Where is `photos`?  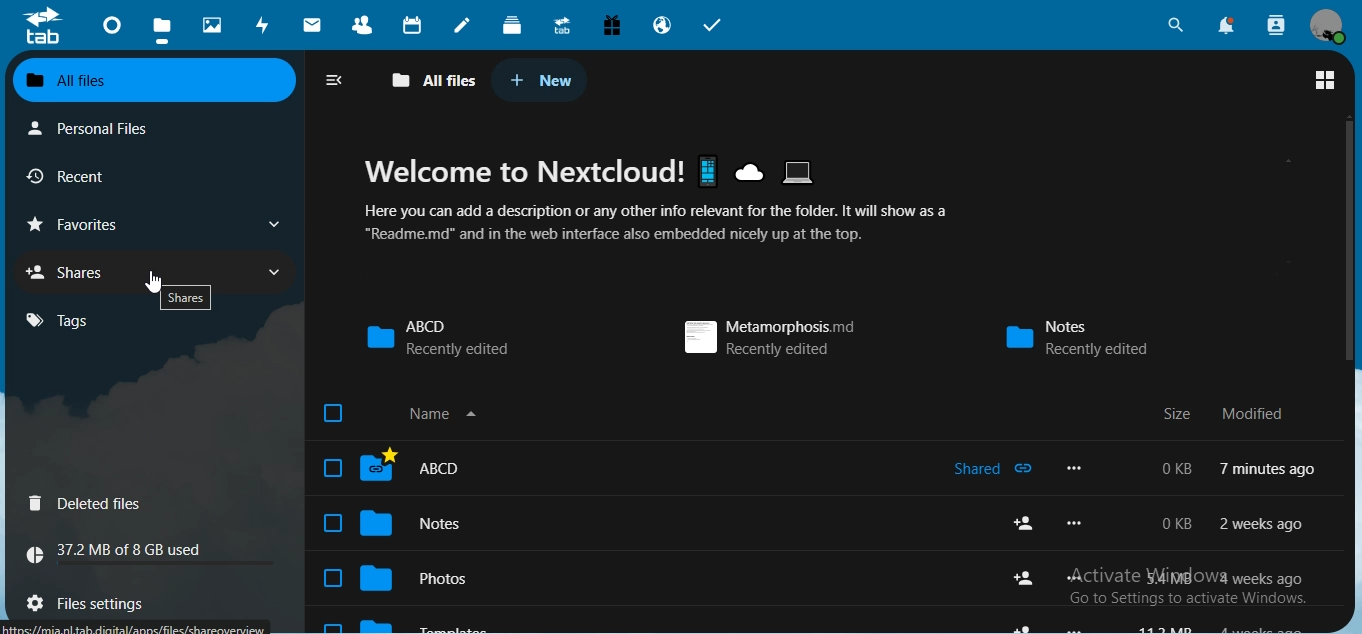 photos is located at coordinates (438, 578).